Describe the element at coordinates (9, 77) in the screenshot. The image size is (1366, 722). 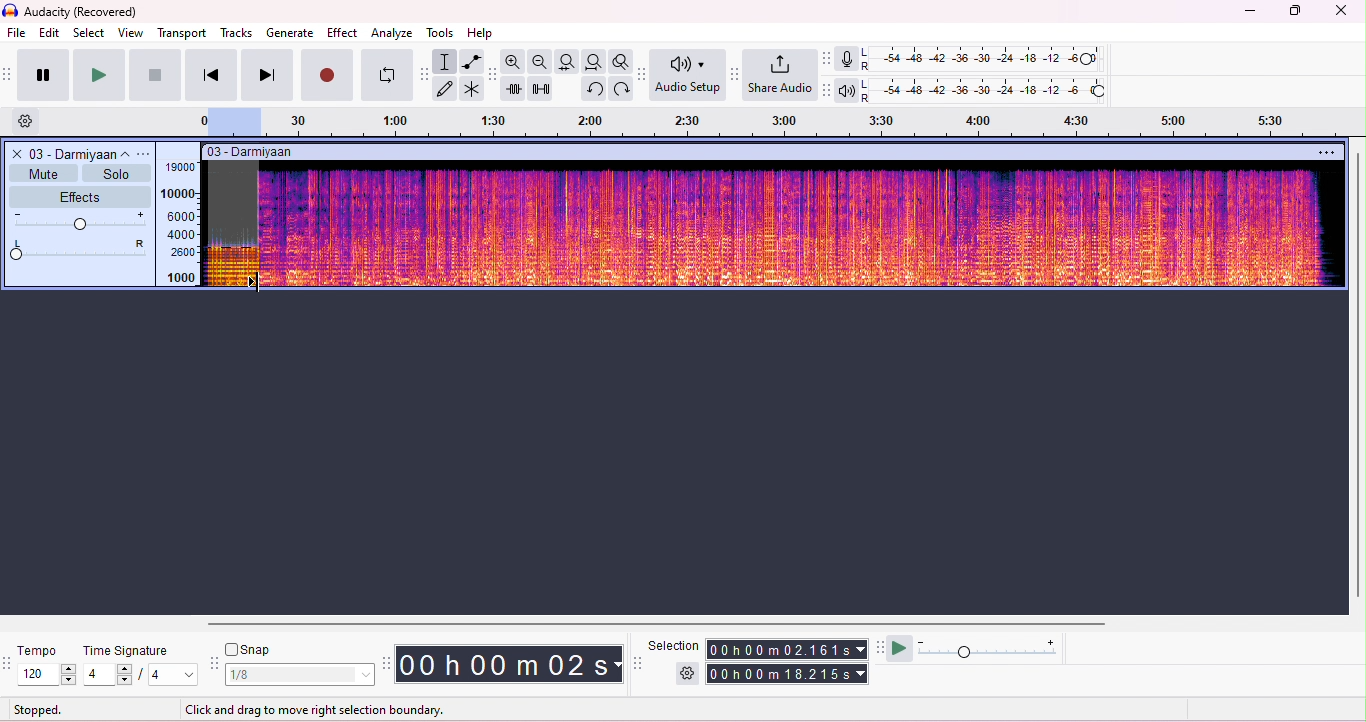
I see `transport toolbar` at that location.